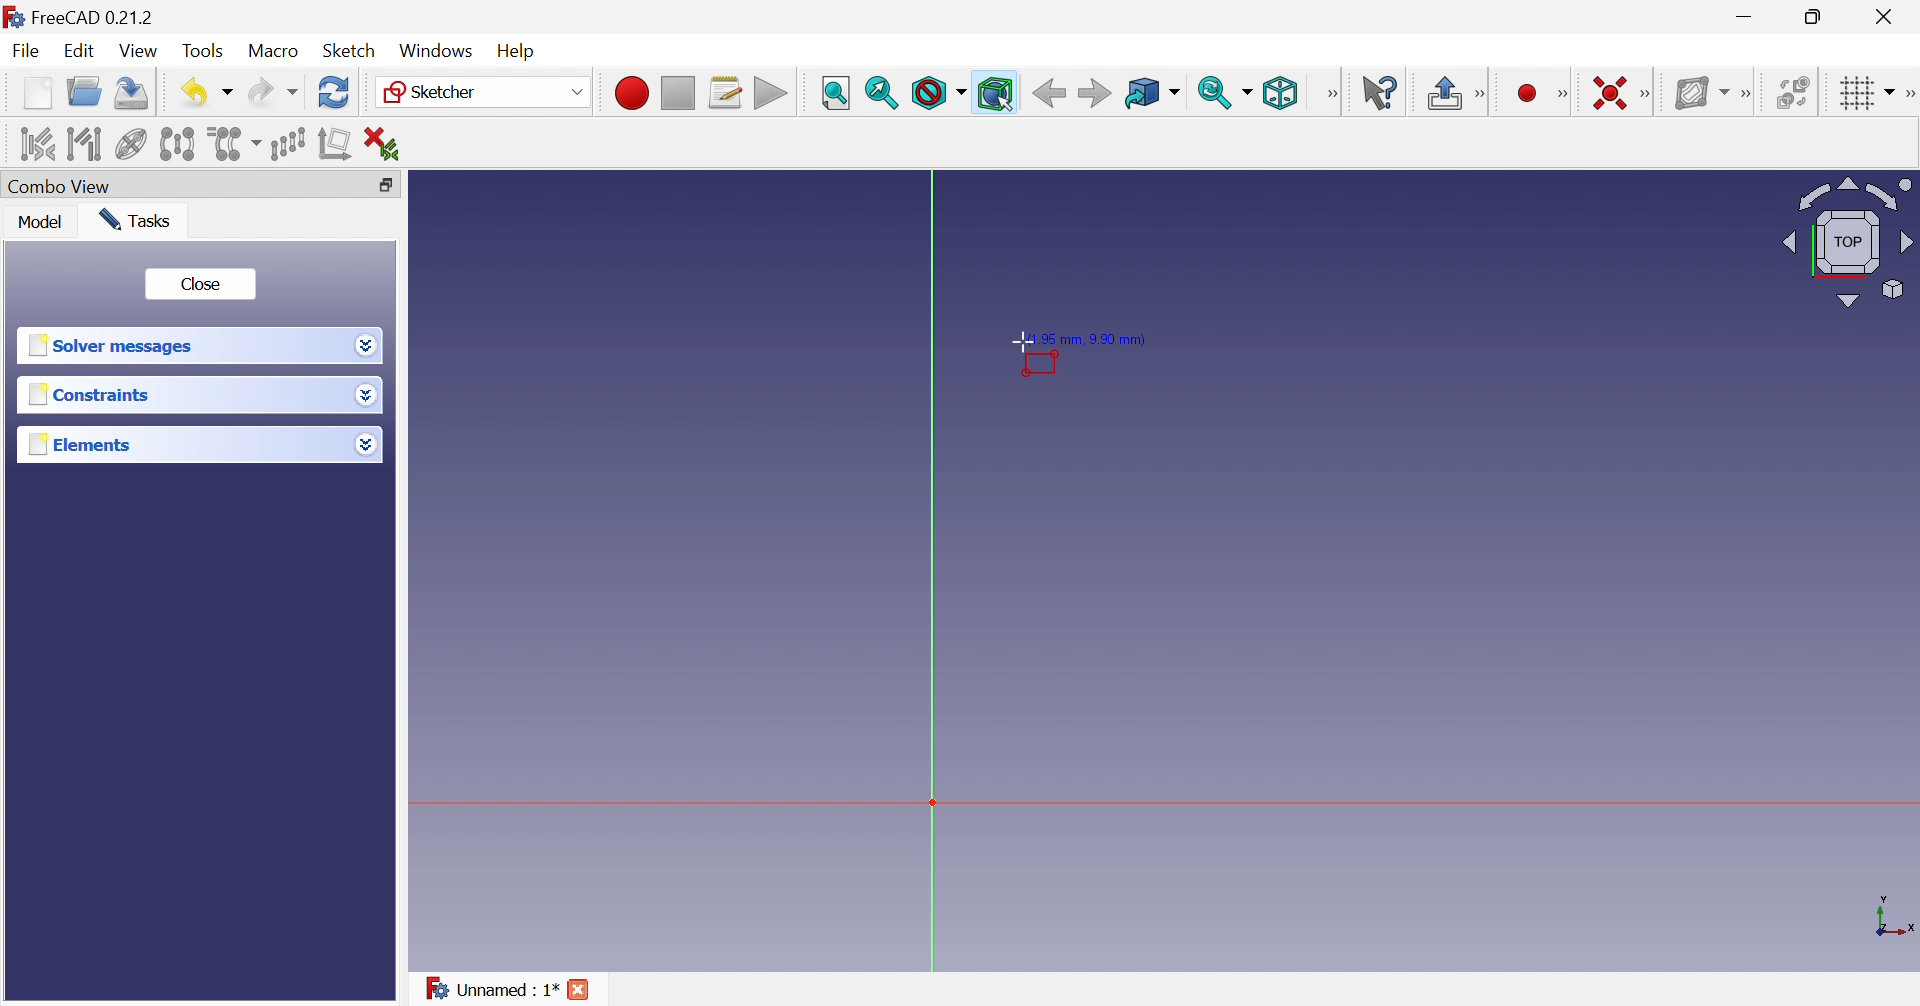 The image size is (1920, 1006). Describe the element at coordinates (1908, 93) in the screenshot. I see `[Sketcher edit tools]` at that location.